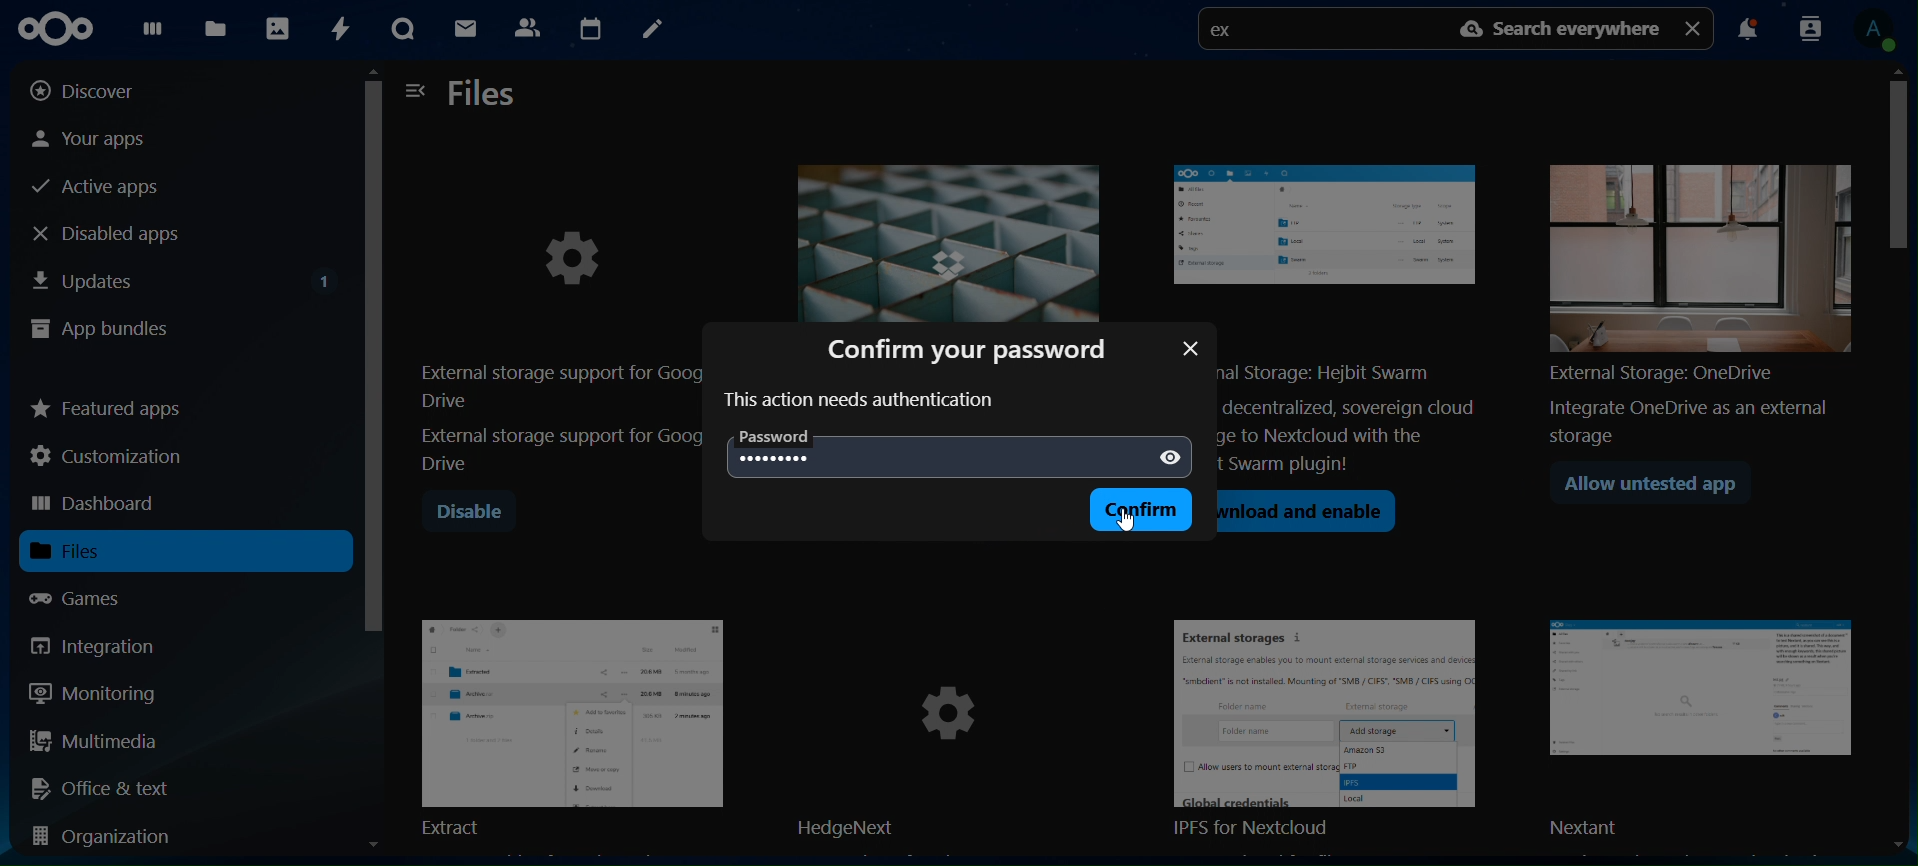  What do you see at coordinates (337, 29) in the screenshot?
I see `activity` at bounding box center [337, 29].